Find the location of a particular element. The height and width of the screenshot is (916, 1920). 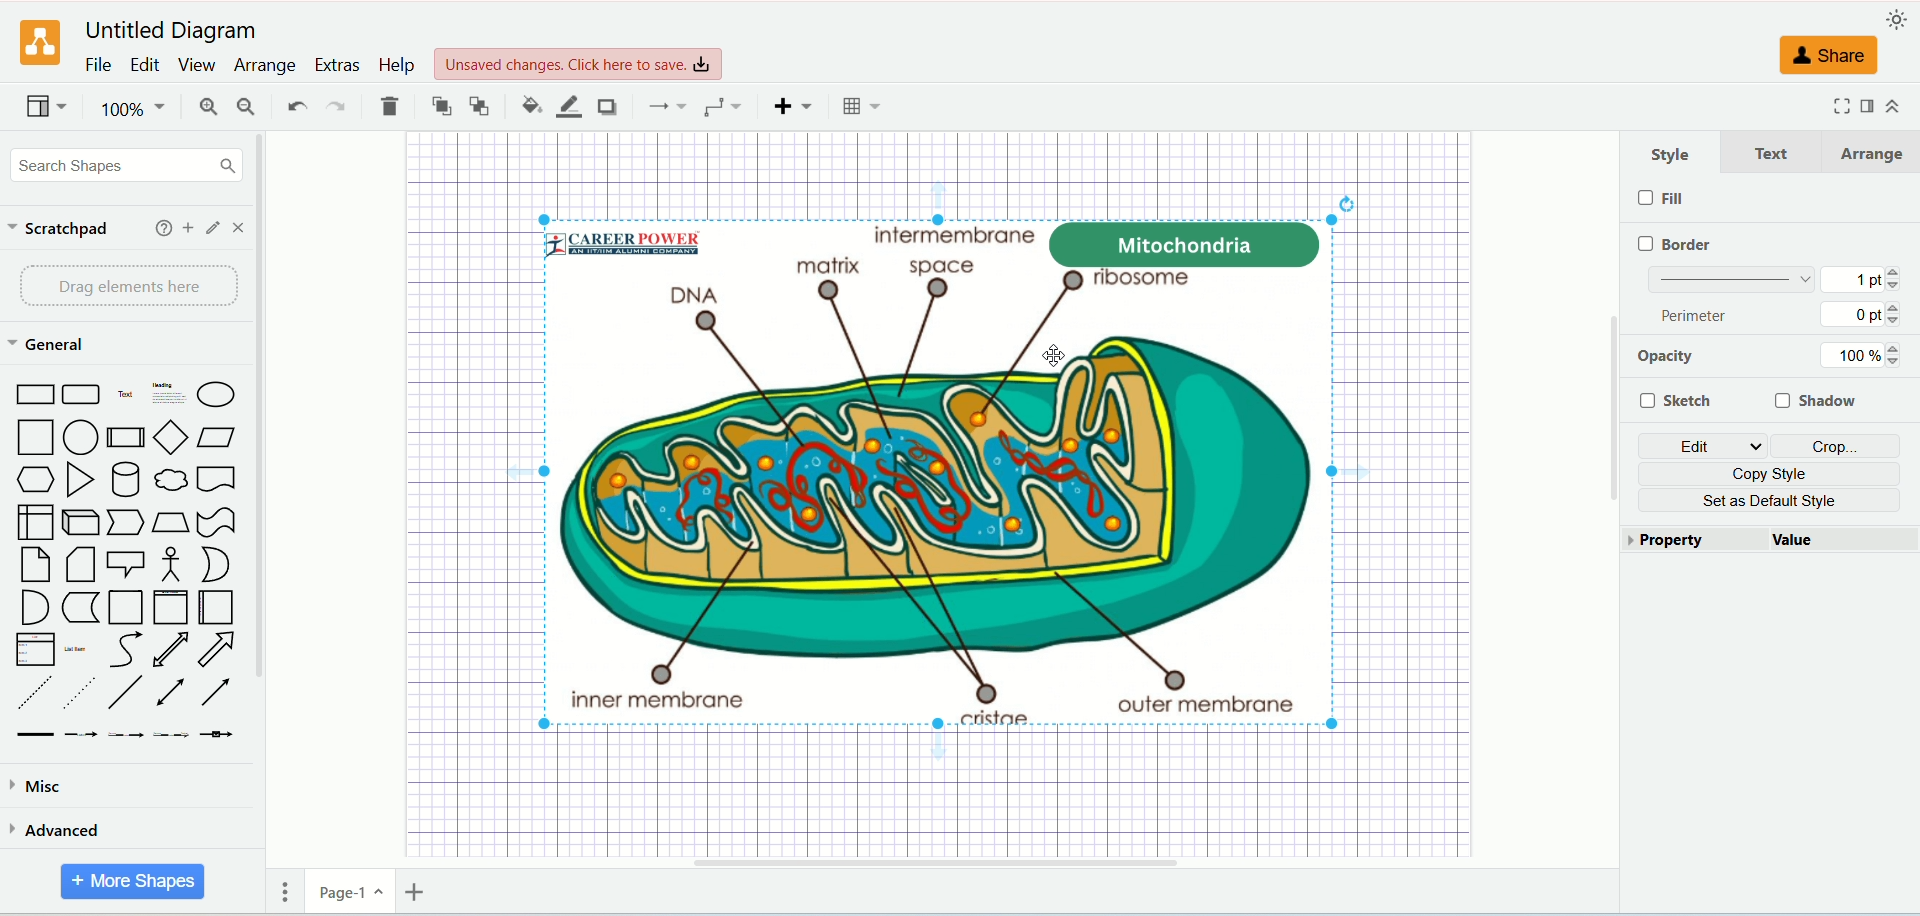

border thickness is located at coordinates (1775, 279).